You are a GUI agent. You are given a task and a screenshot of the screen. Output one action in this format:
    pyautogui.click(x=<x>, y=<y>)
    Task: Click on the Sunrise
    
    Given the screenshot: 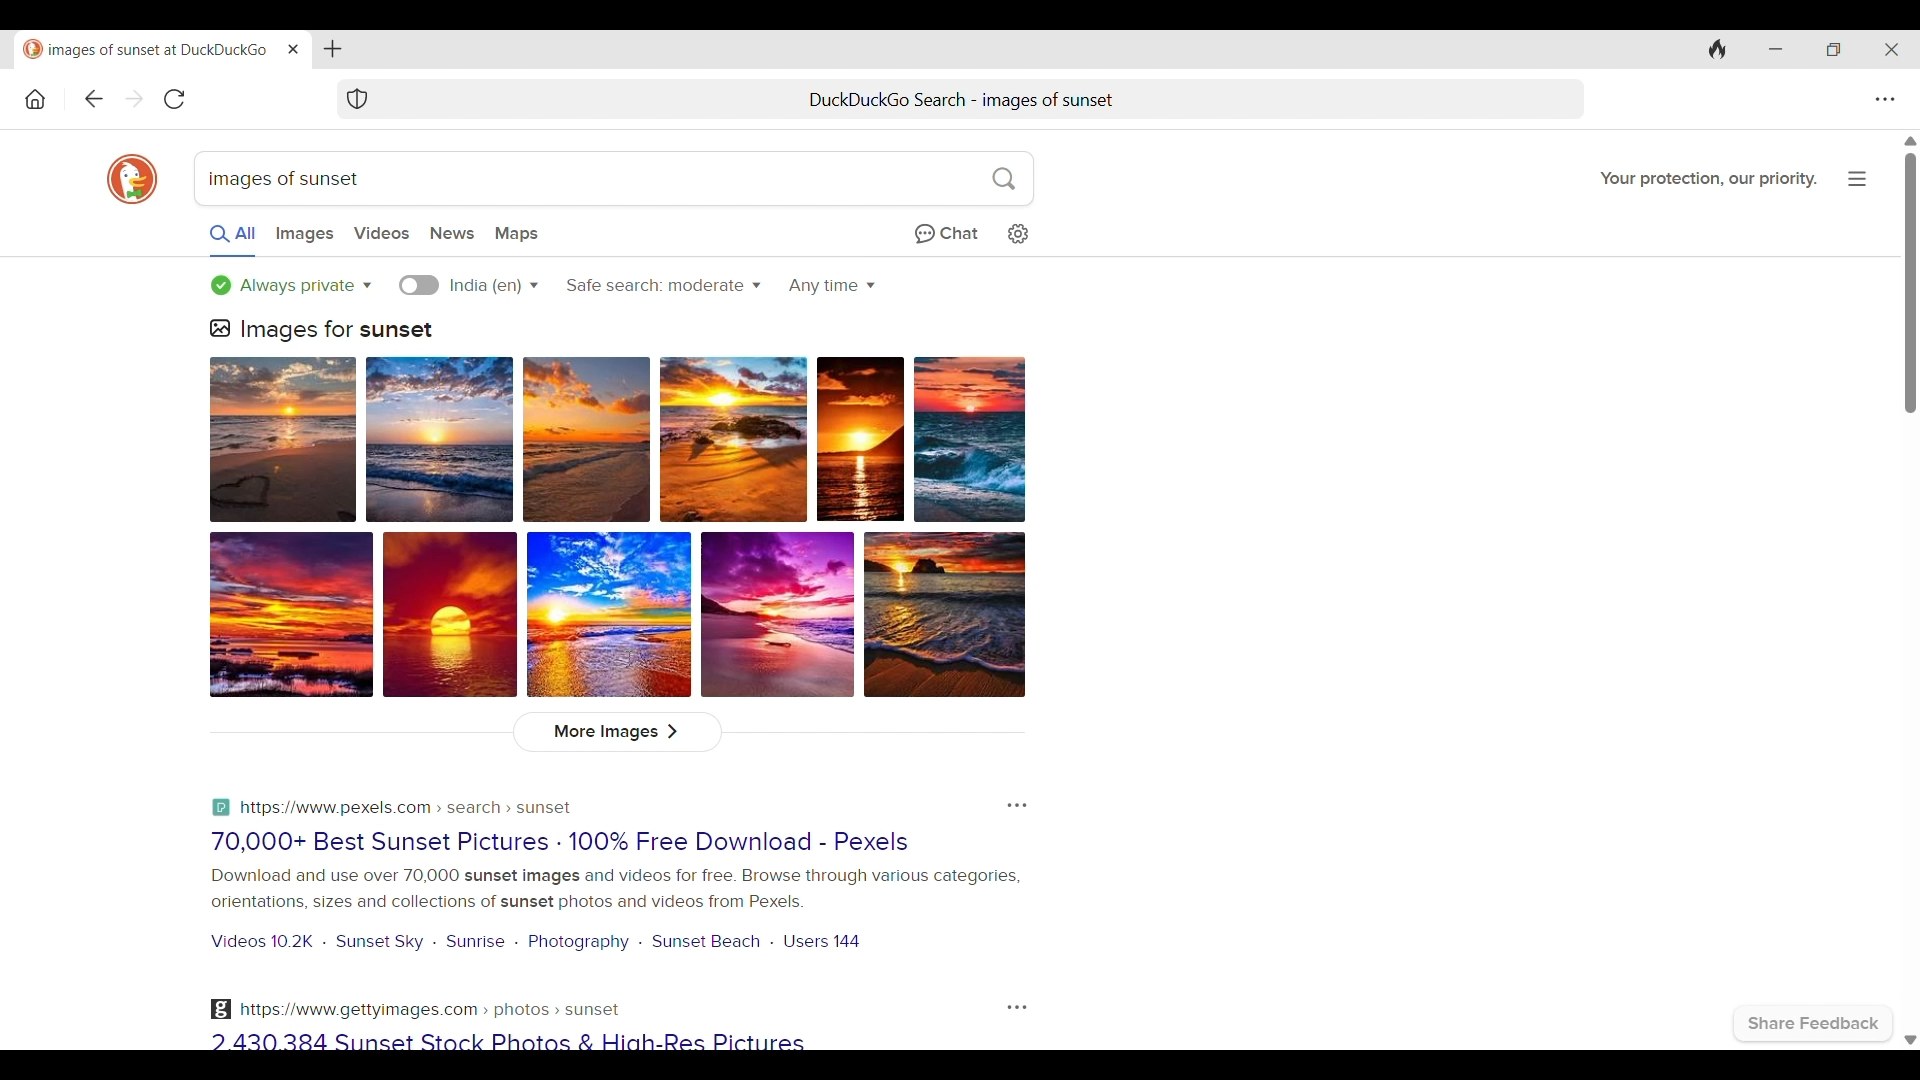 What is the action you would take?
    pyautogui.click(x=477, y=941)
    